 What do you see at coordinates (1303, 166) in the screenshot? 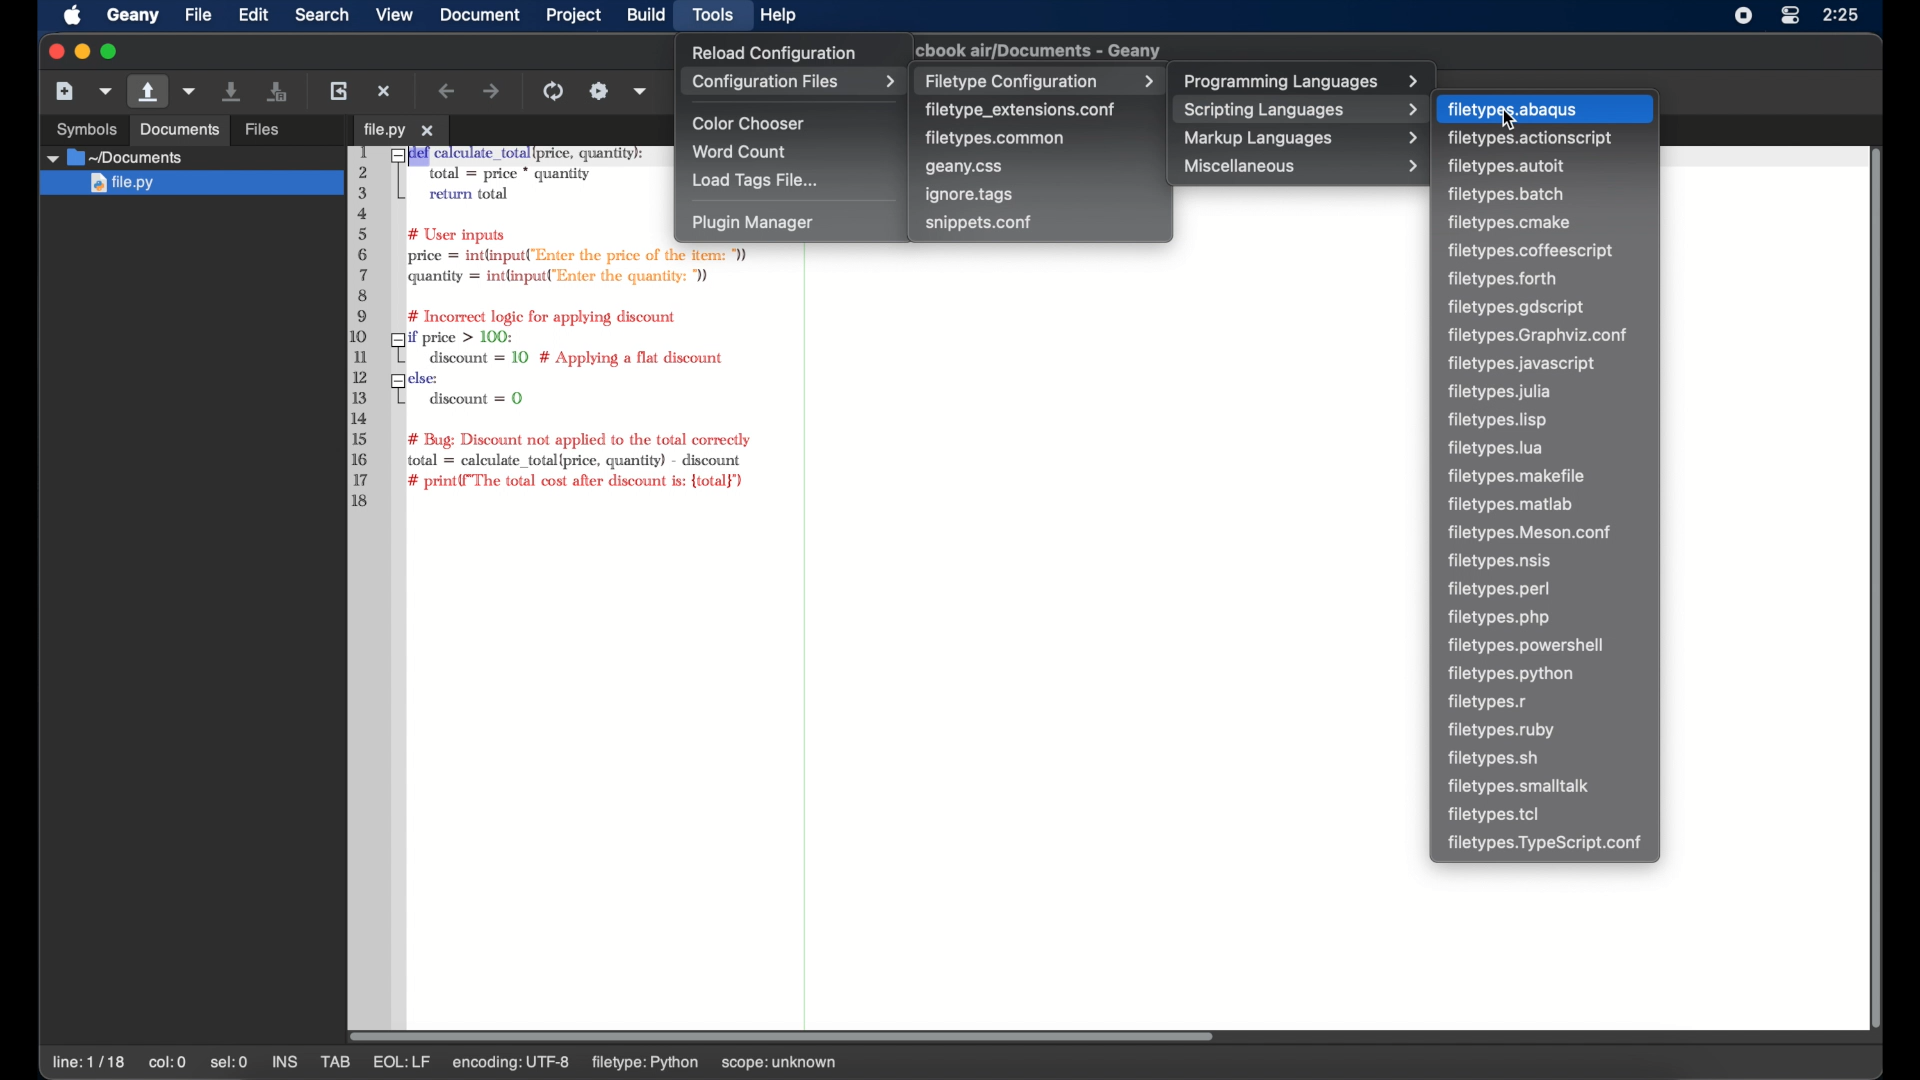
I see `miscellaneous` at bounding box center [1303, 166].